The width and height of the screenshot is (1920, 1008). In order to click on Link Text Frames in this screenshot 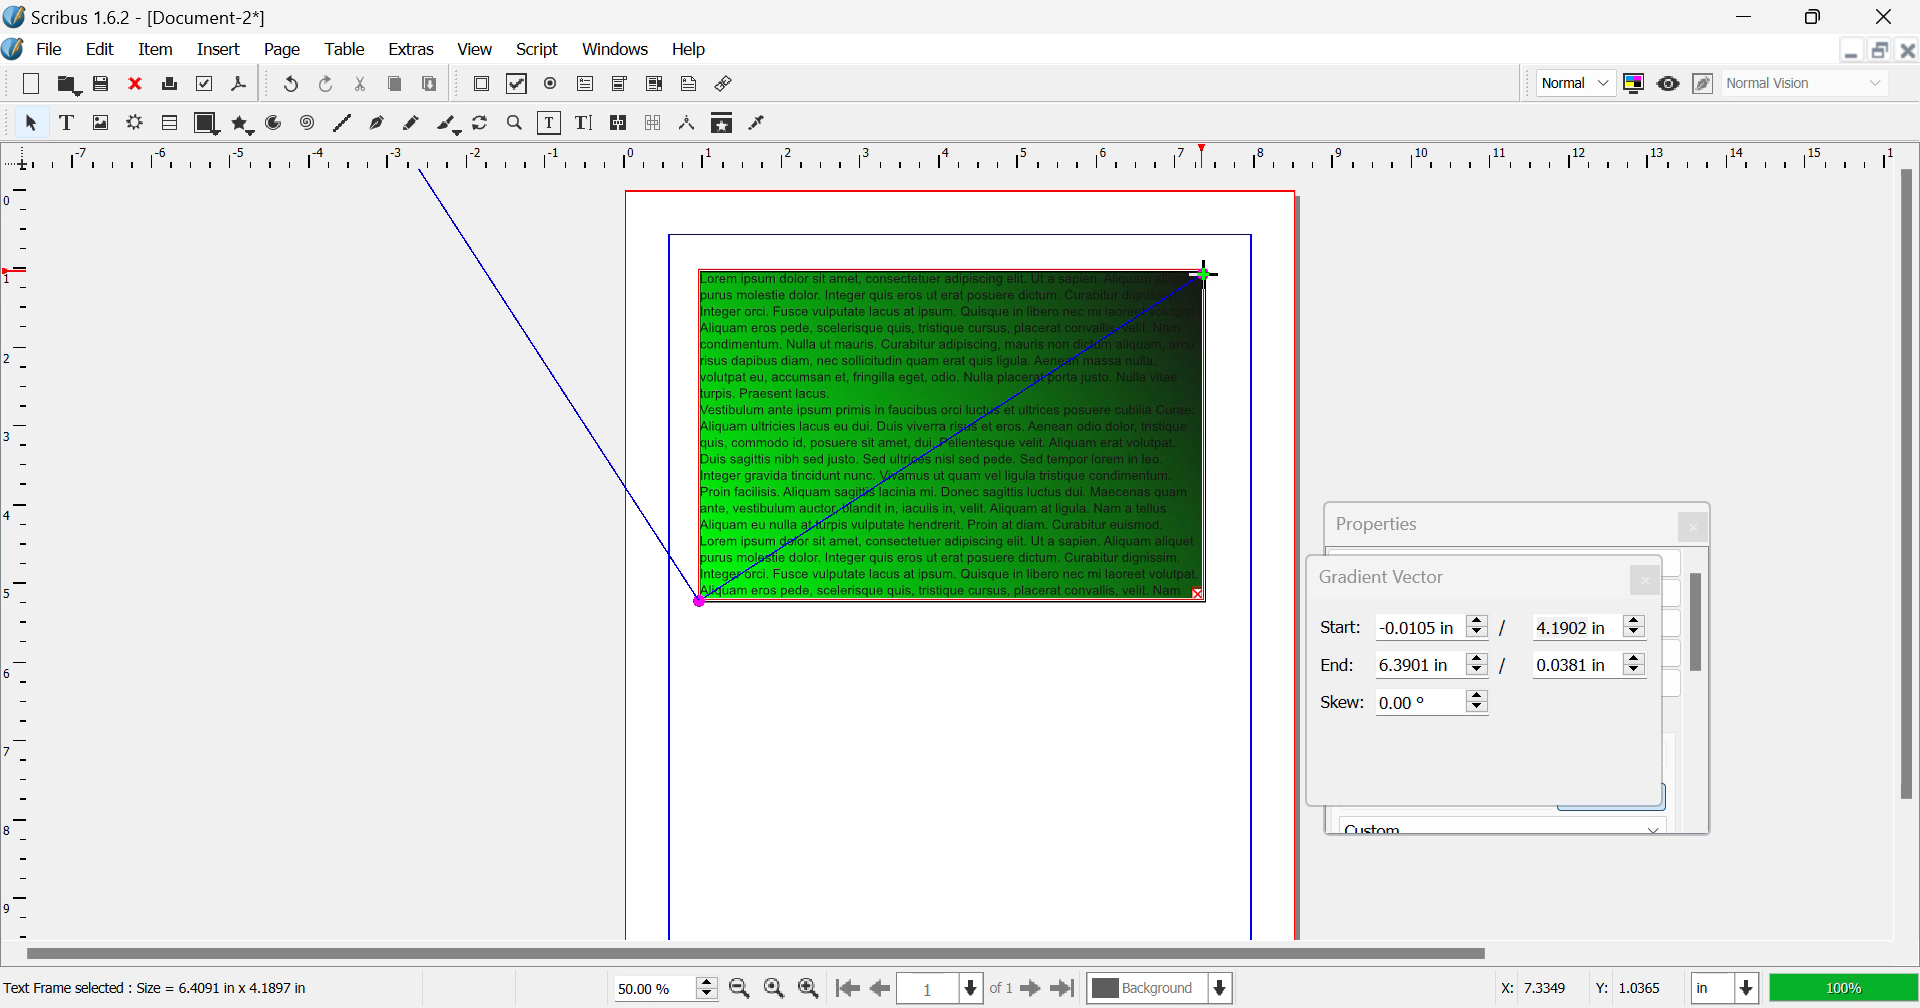, I will do `click(620, 124)`.